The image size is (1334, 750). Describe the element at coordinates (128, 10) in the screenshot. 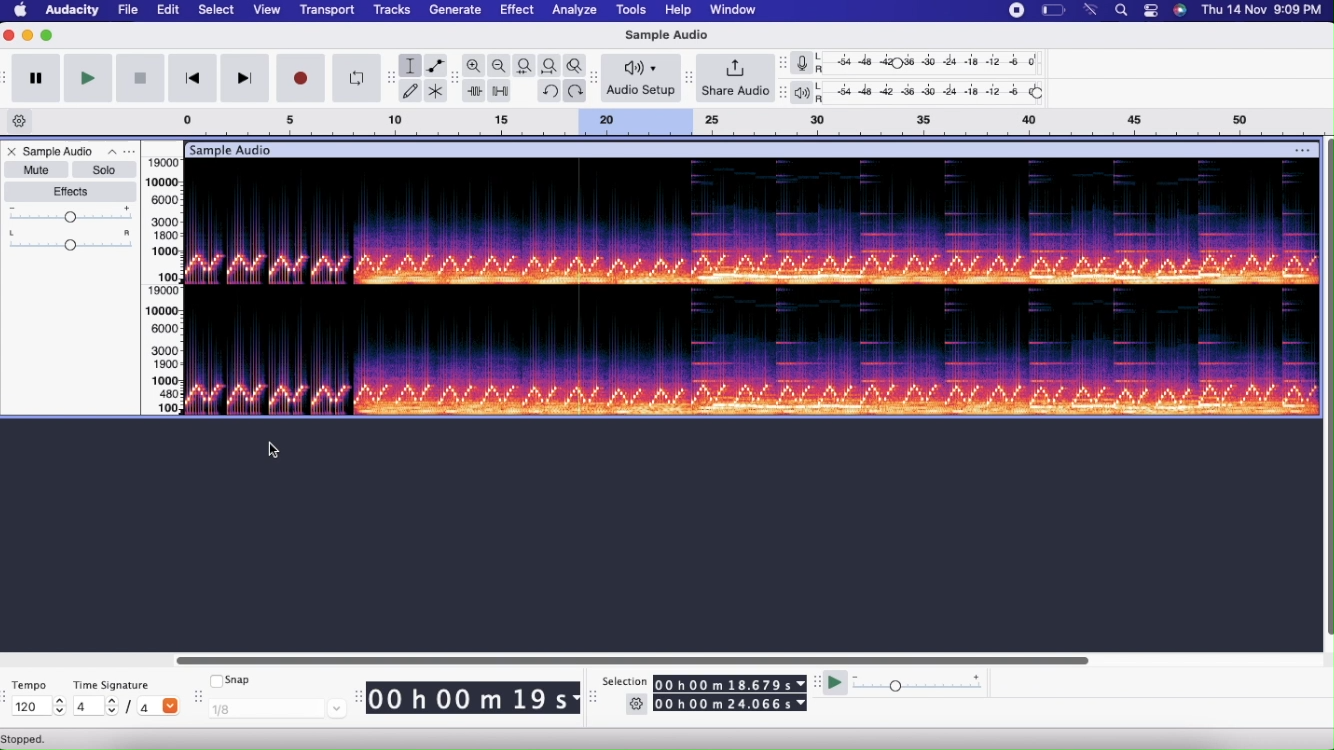

I see `File` at that location.